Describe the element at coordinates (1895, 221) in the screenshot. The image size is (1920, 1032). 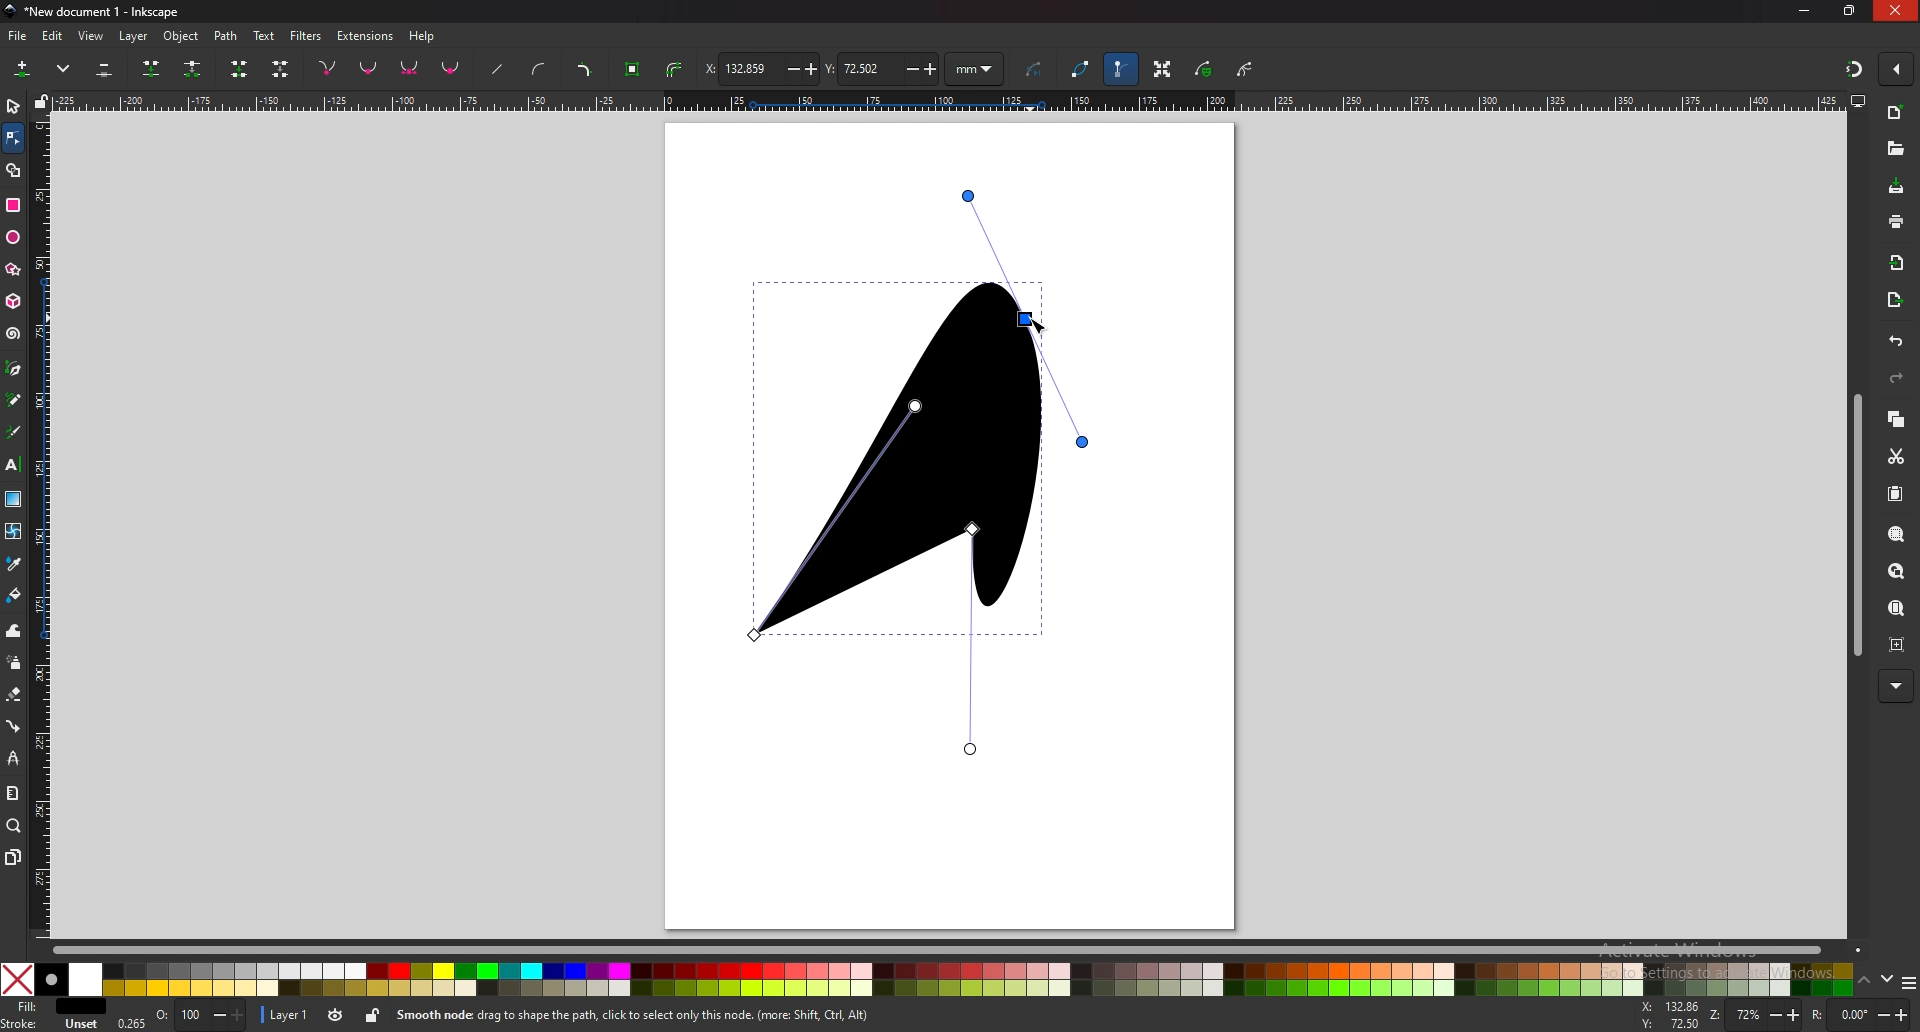
I see `print` at that location.